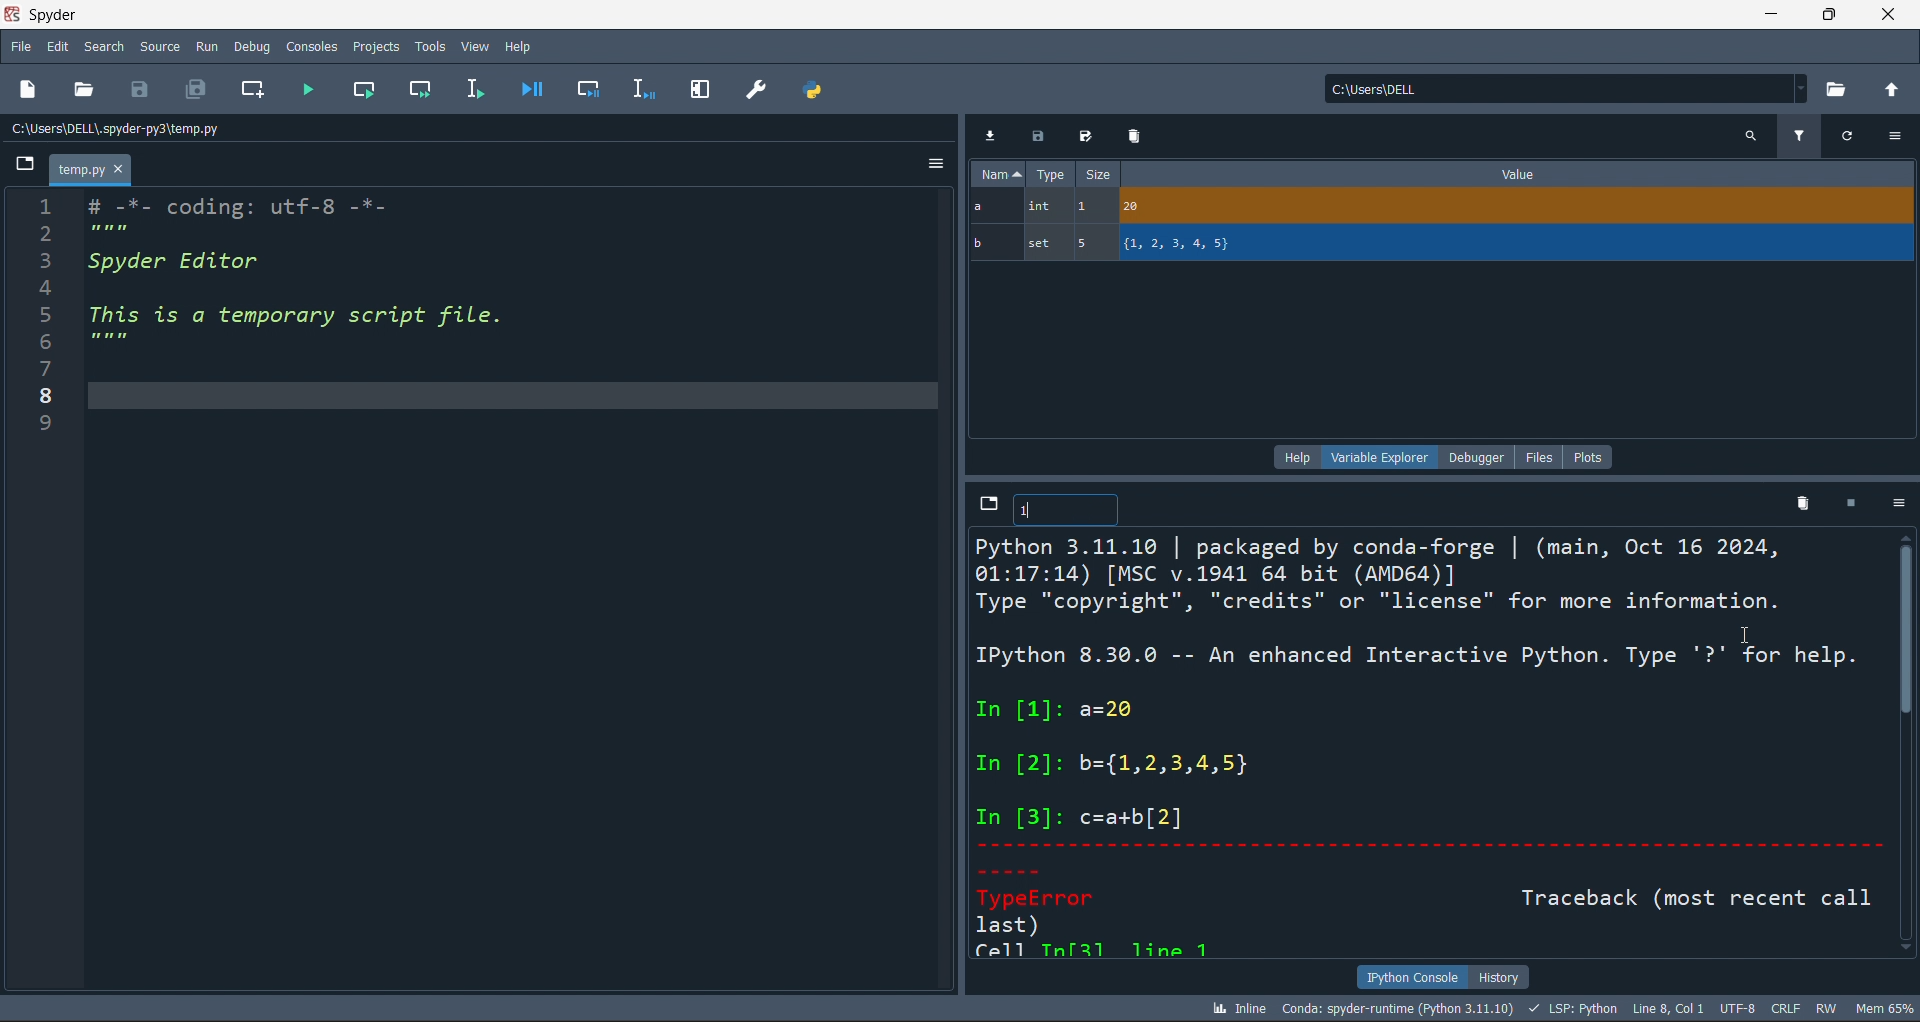 The image size is (1920, 1022). Describe the element at coordinates (1845, 504) in the screenshot. I see `close kernel` at that location.